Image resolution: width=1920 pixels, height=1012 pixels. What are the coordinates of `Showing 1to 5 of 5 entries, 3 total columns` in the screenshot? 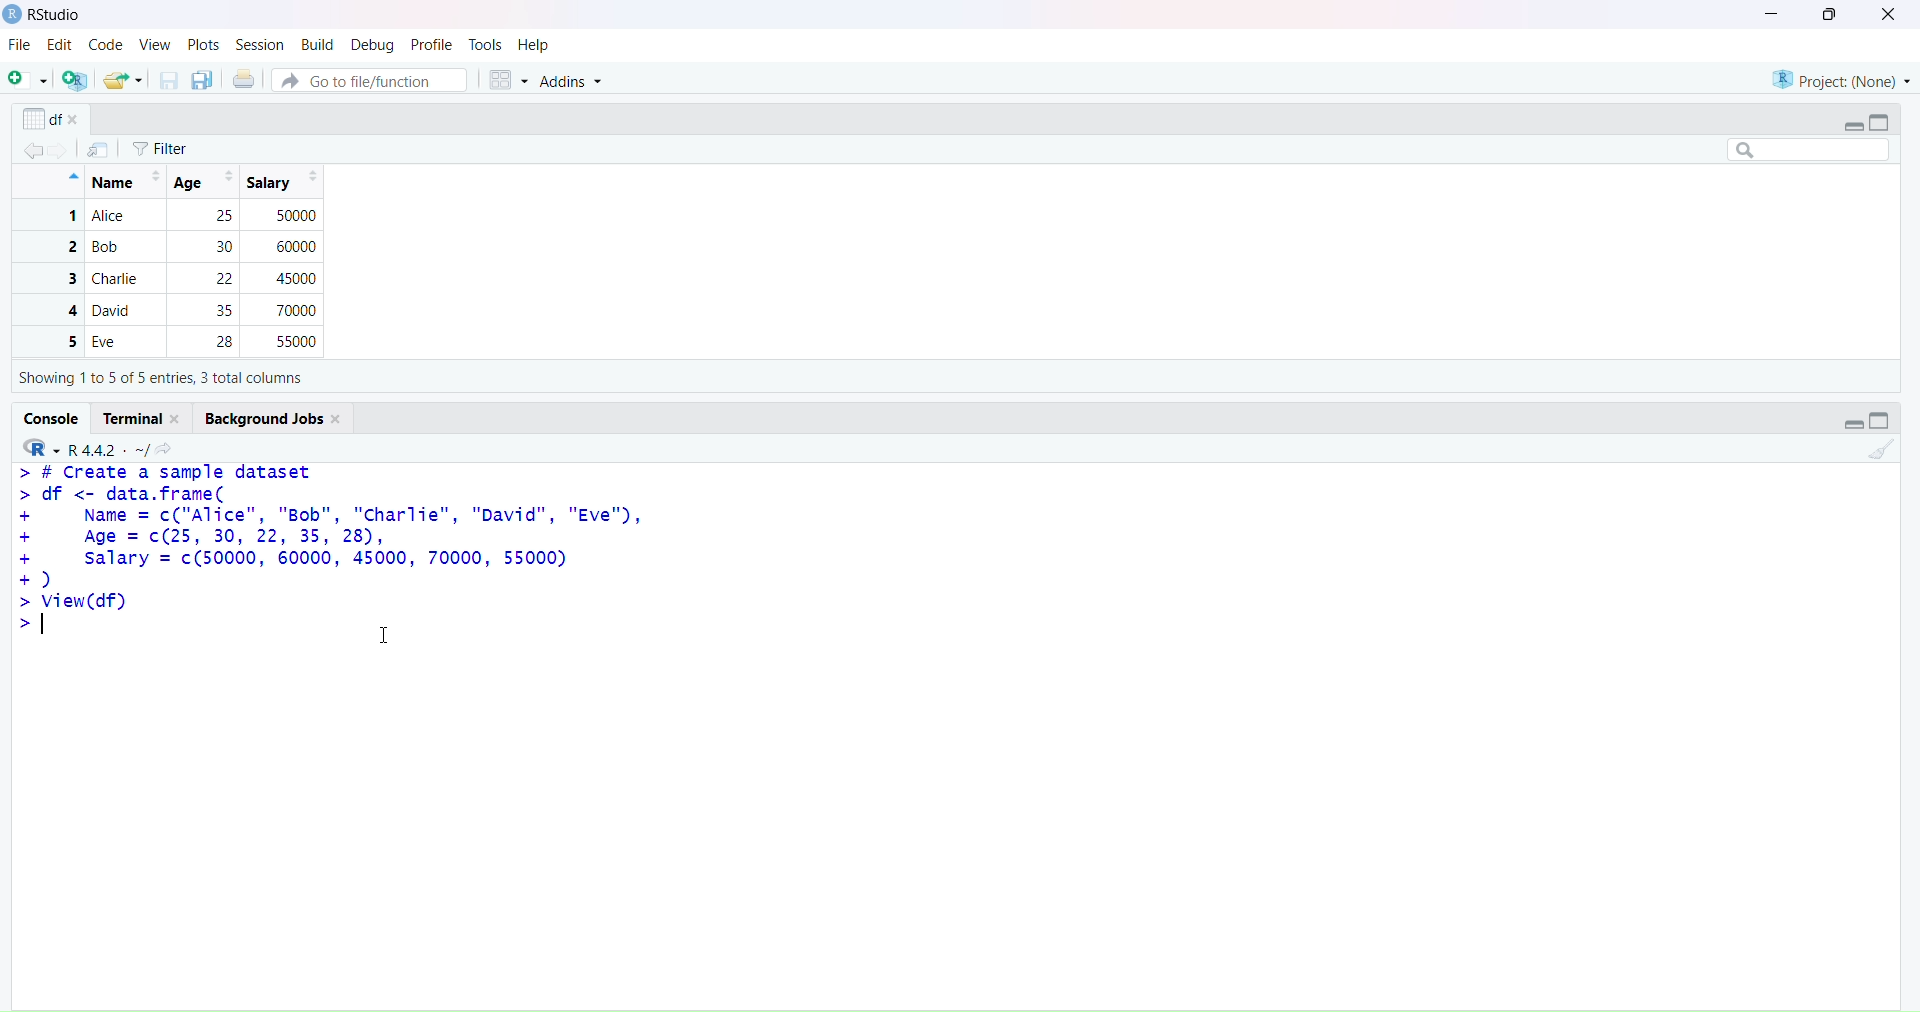 It's located at (161, 380).